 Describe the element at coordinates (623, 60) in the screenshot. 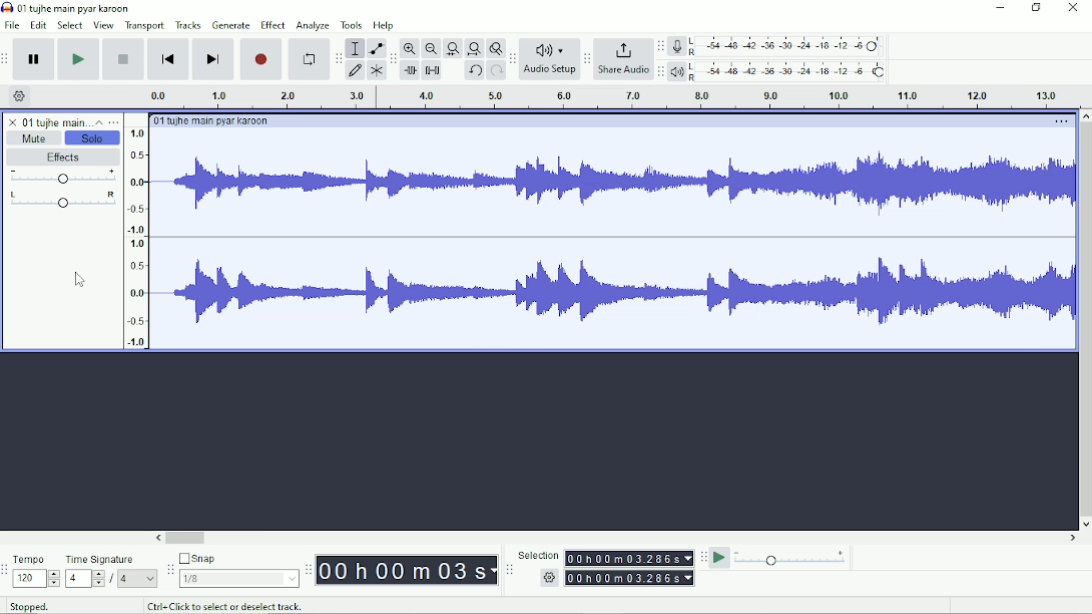

I see `Share Audio` at that location.